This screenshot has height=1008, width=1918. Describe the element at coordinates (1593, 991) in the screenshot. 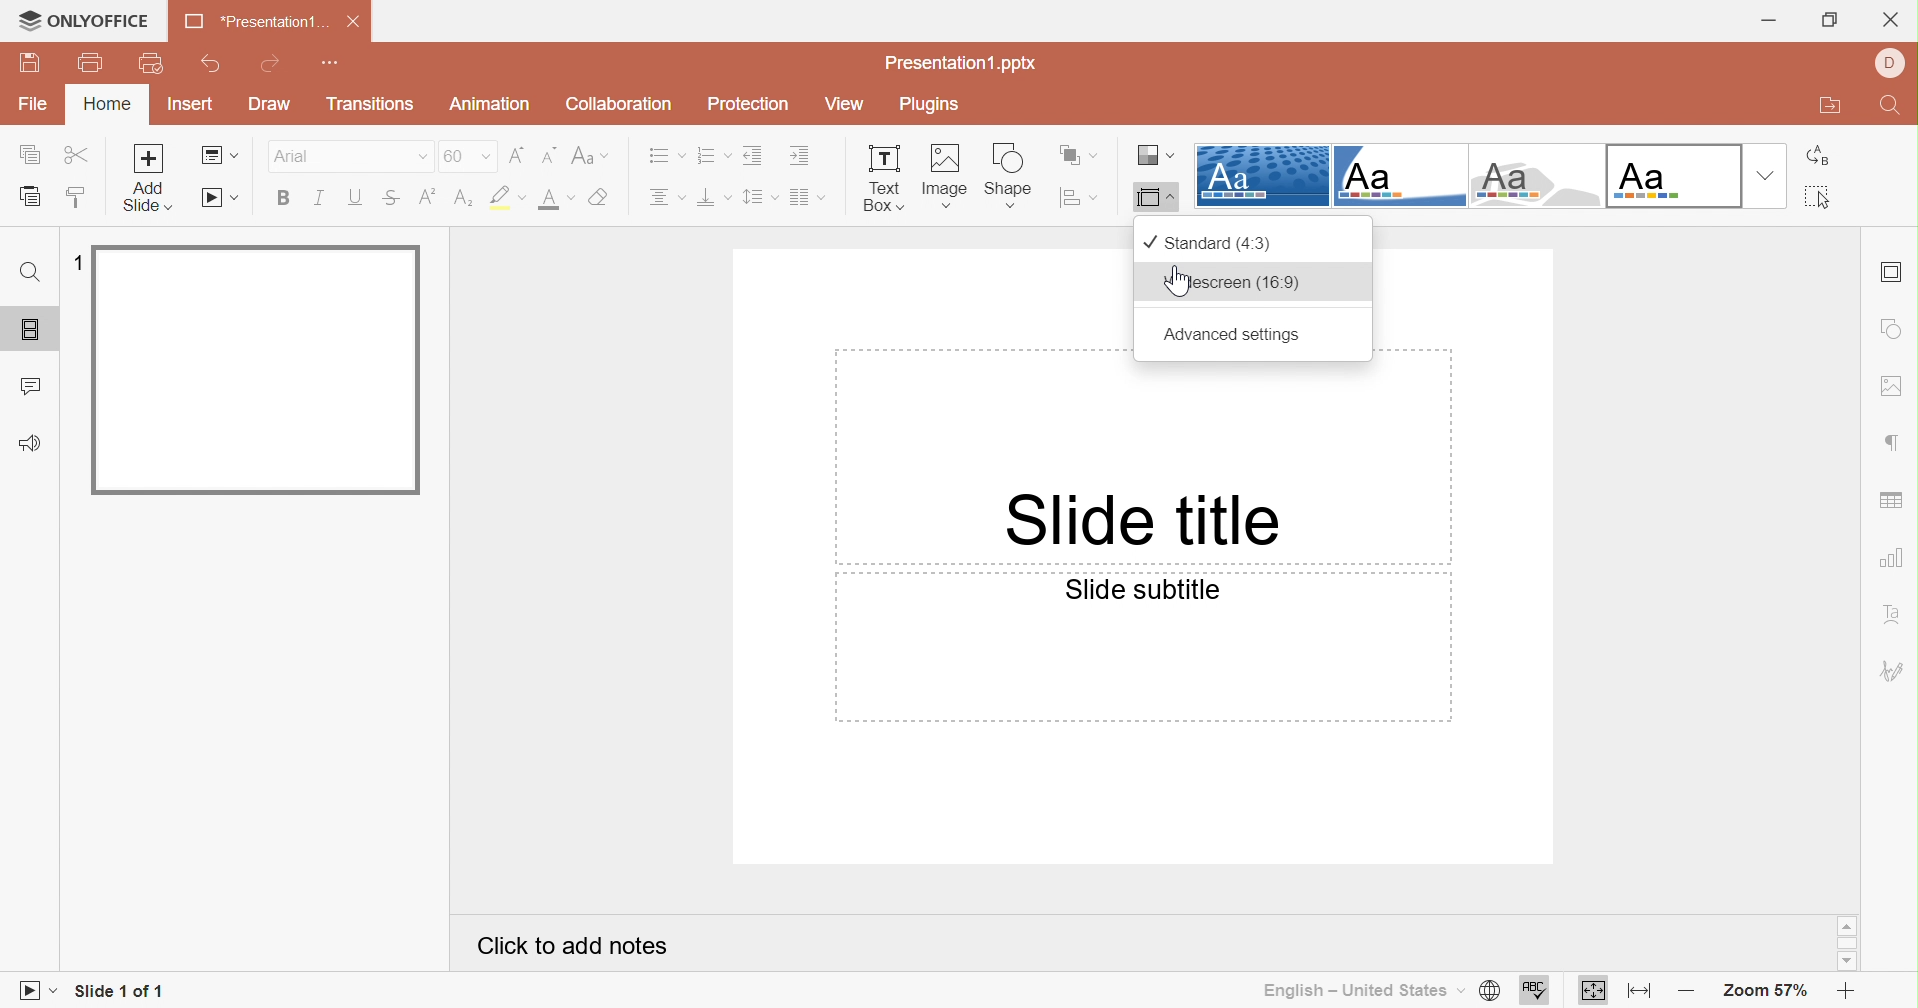

I see `Fit to slide` at that location.